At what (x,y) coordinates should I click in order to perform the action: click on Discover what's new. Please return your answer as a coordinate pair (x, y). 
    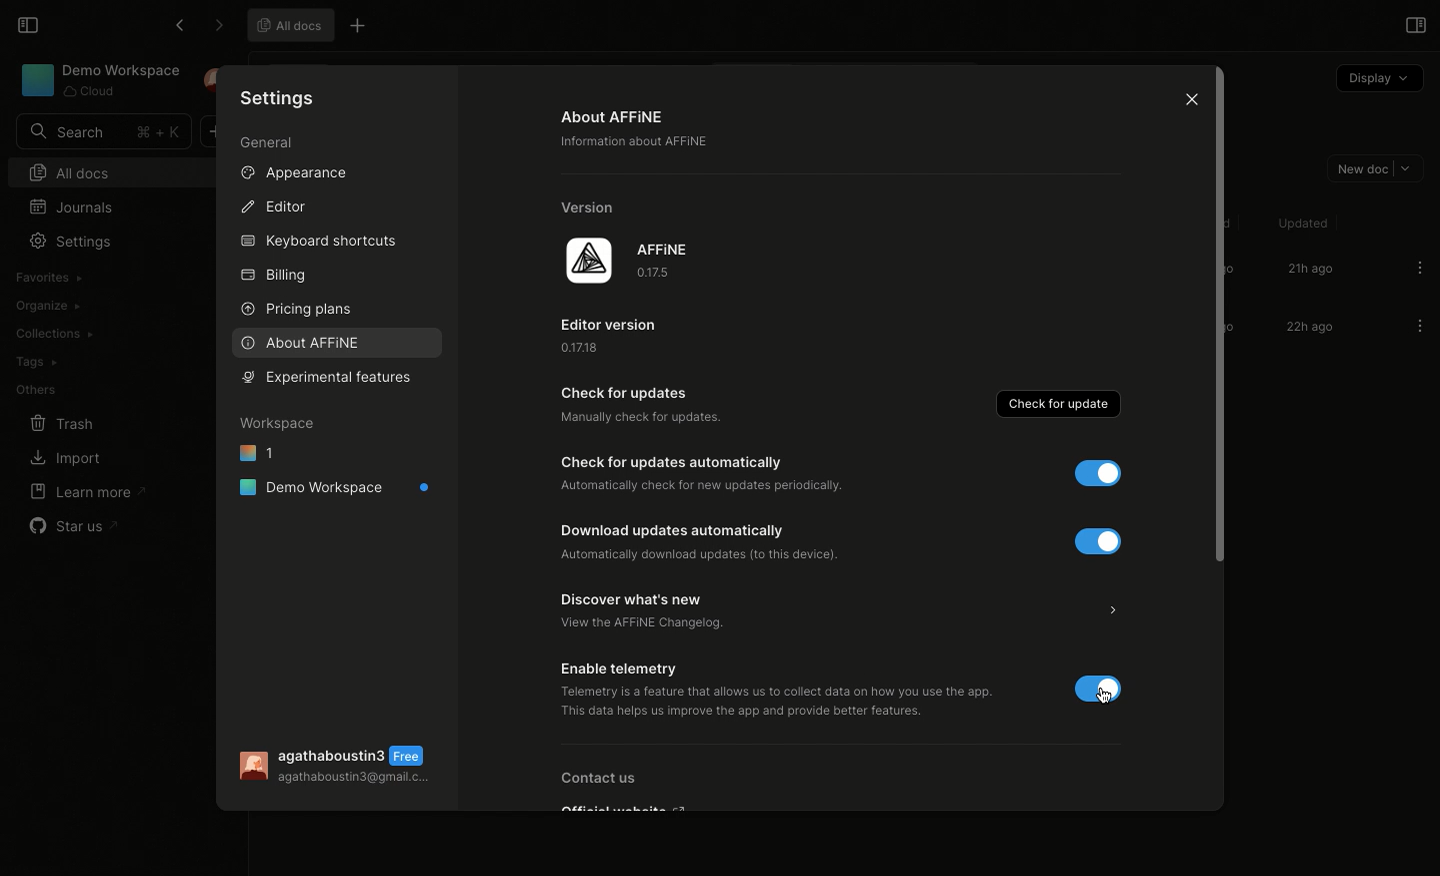
    Looking at the image, I should click on (845, 613).